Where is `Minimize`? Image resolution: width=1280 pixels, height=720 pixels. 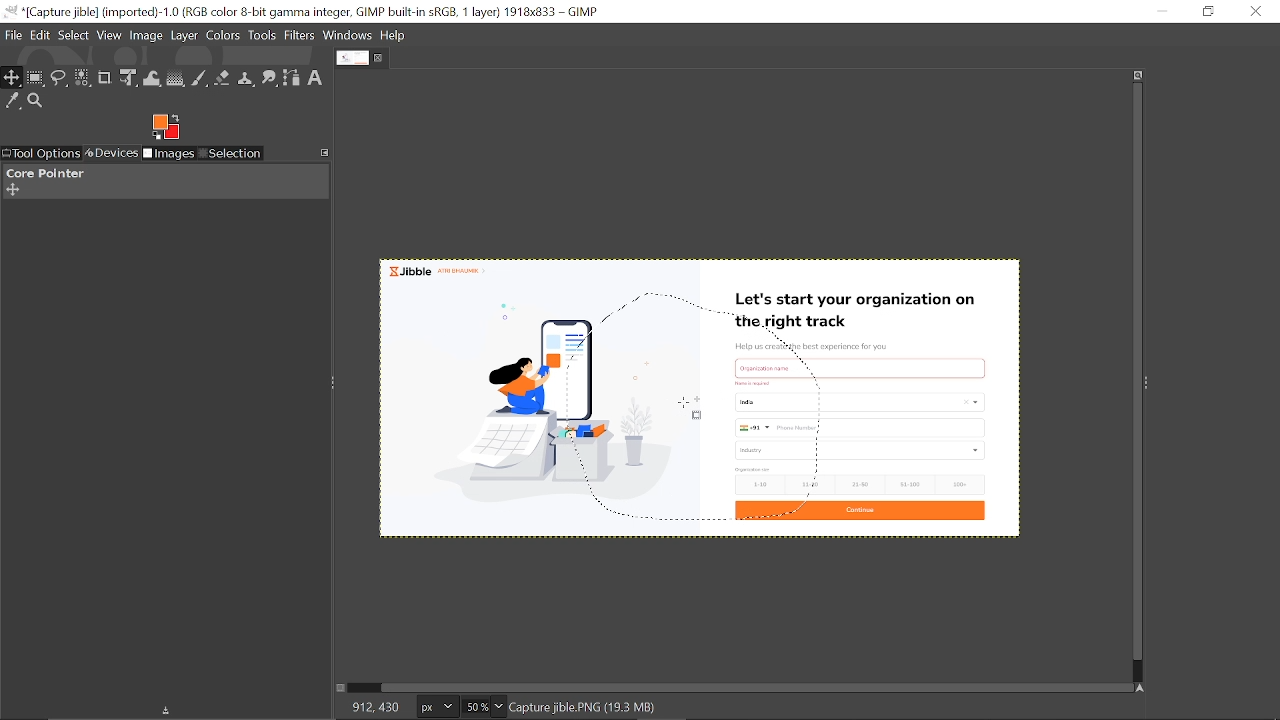
Minimize is located at coordinates (1161, 10).